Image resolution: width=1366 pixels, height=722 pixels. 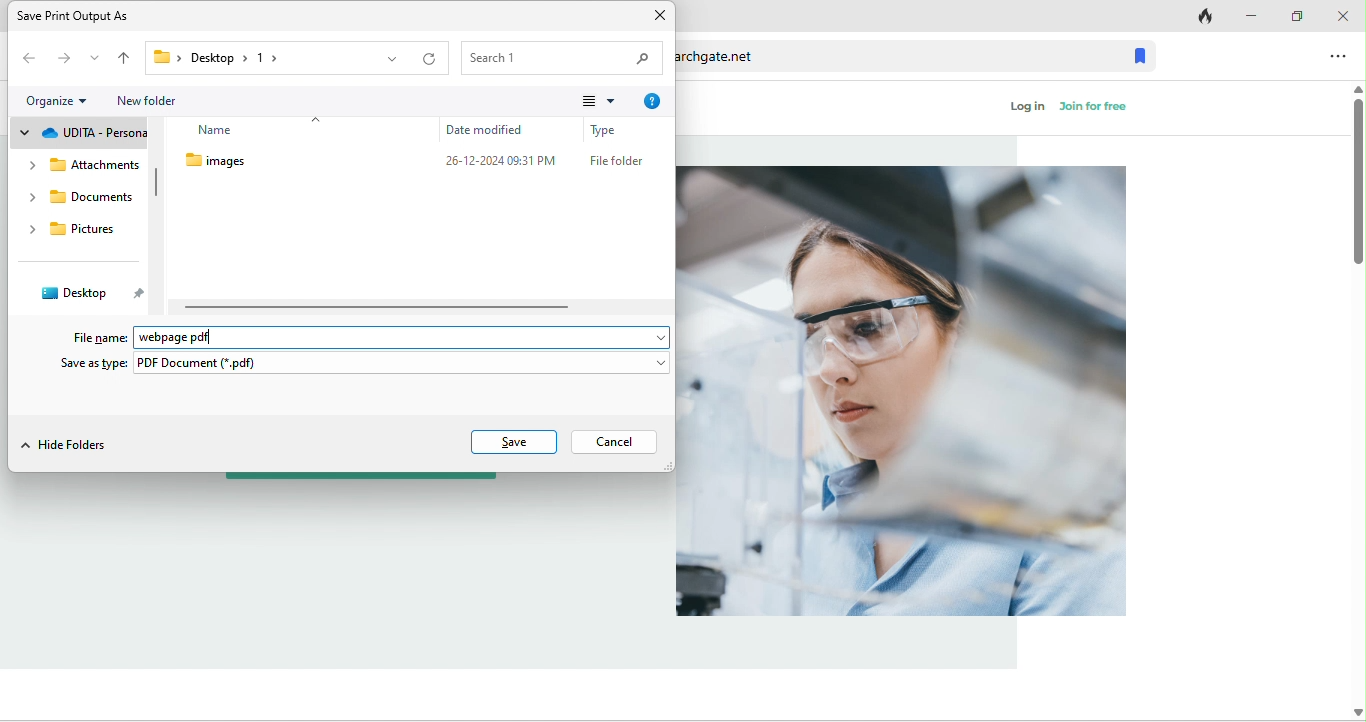 I want to click on more option, so click(x=598, y=101).